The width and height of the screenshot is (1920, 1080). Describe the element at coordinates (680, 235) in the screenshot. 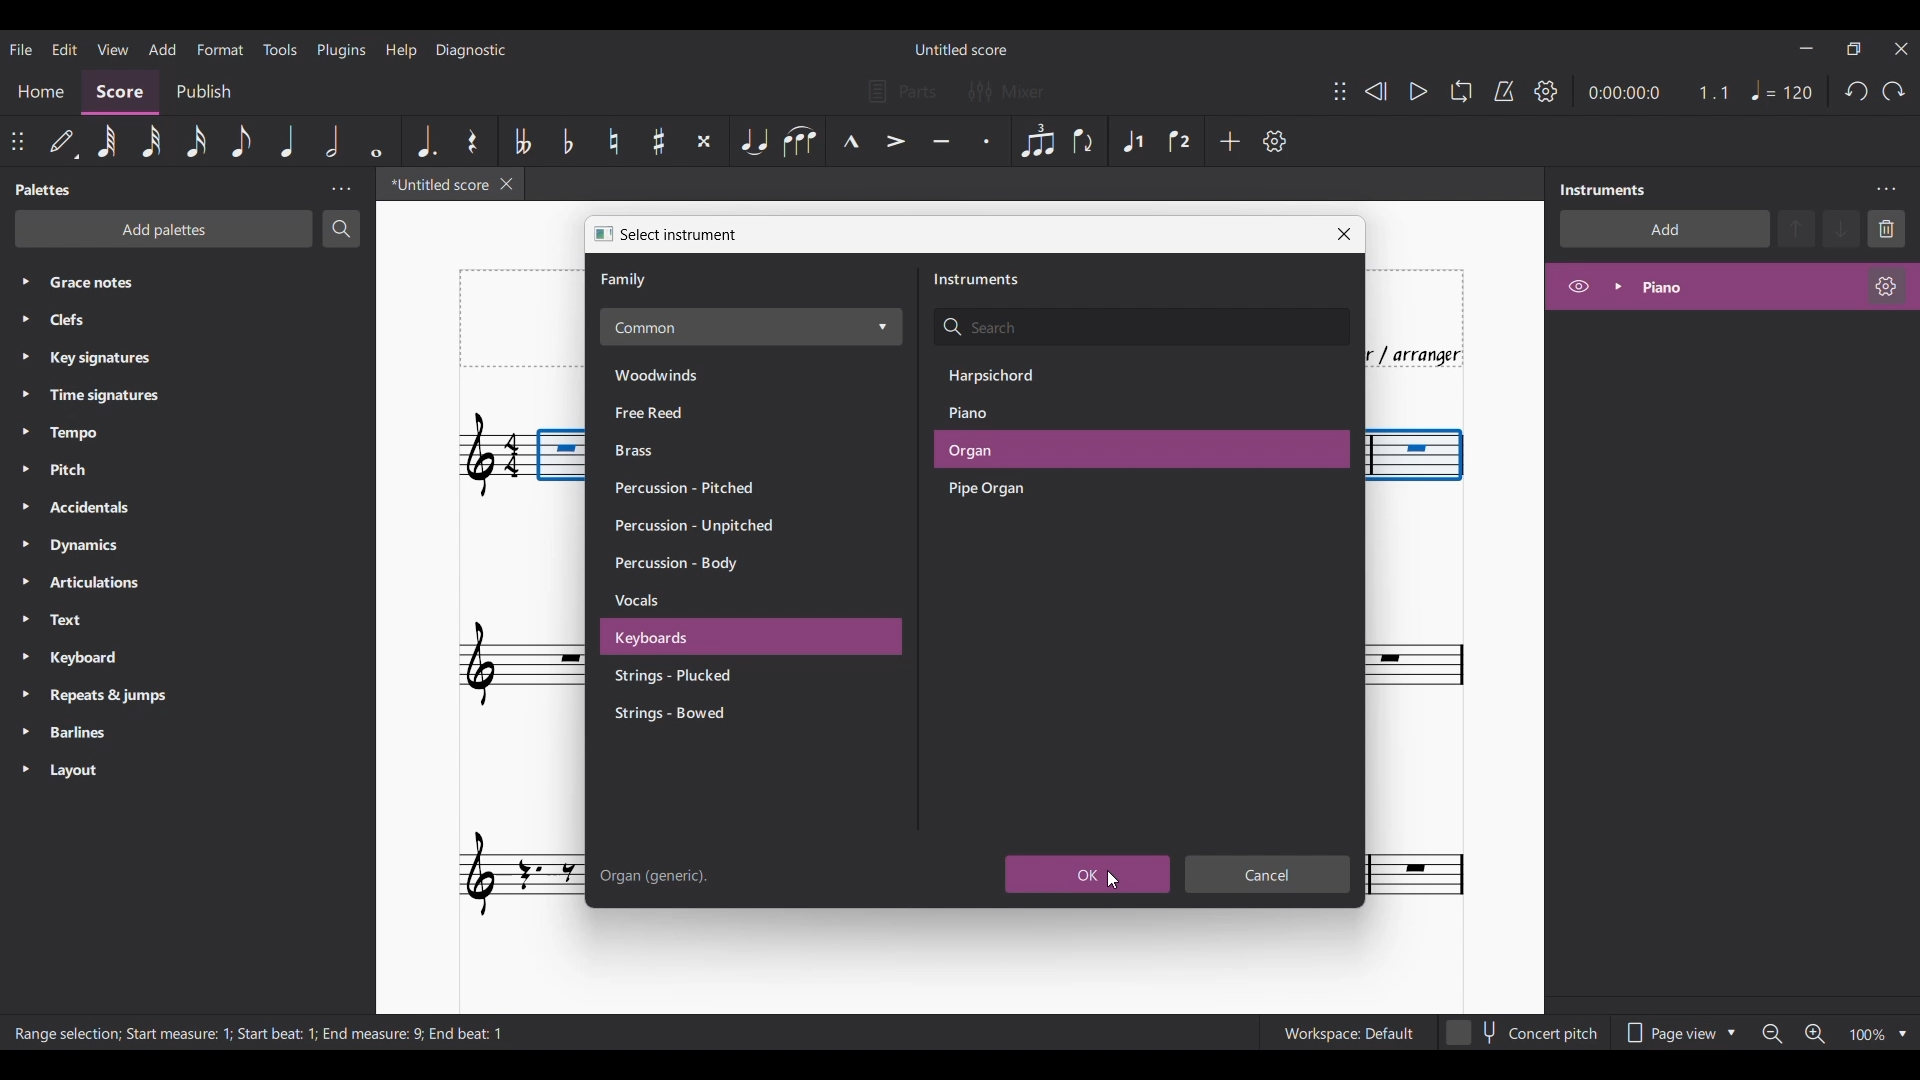

I see `Window name` at that location.